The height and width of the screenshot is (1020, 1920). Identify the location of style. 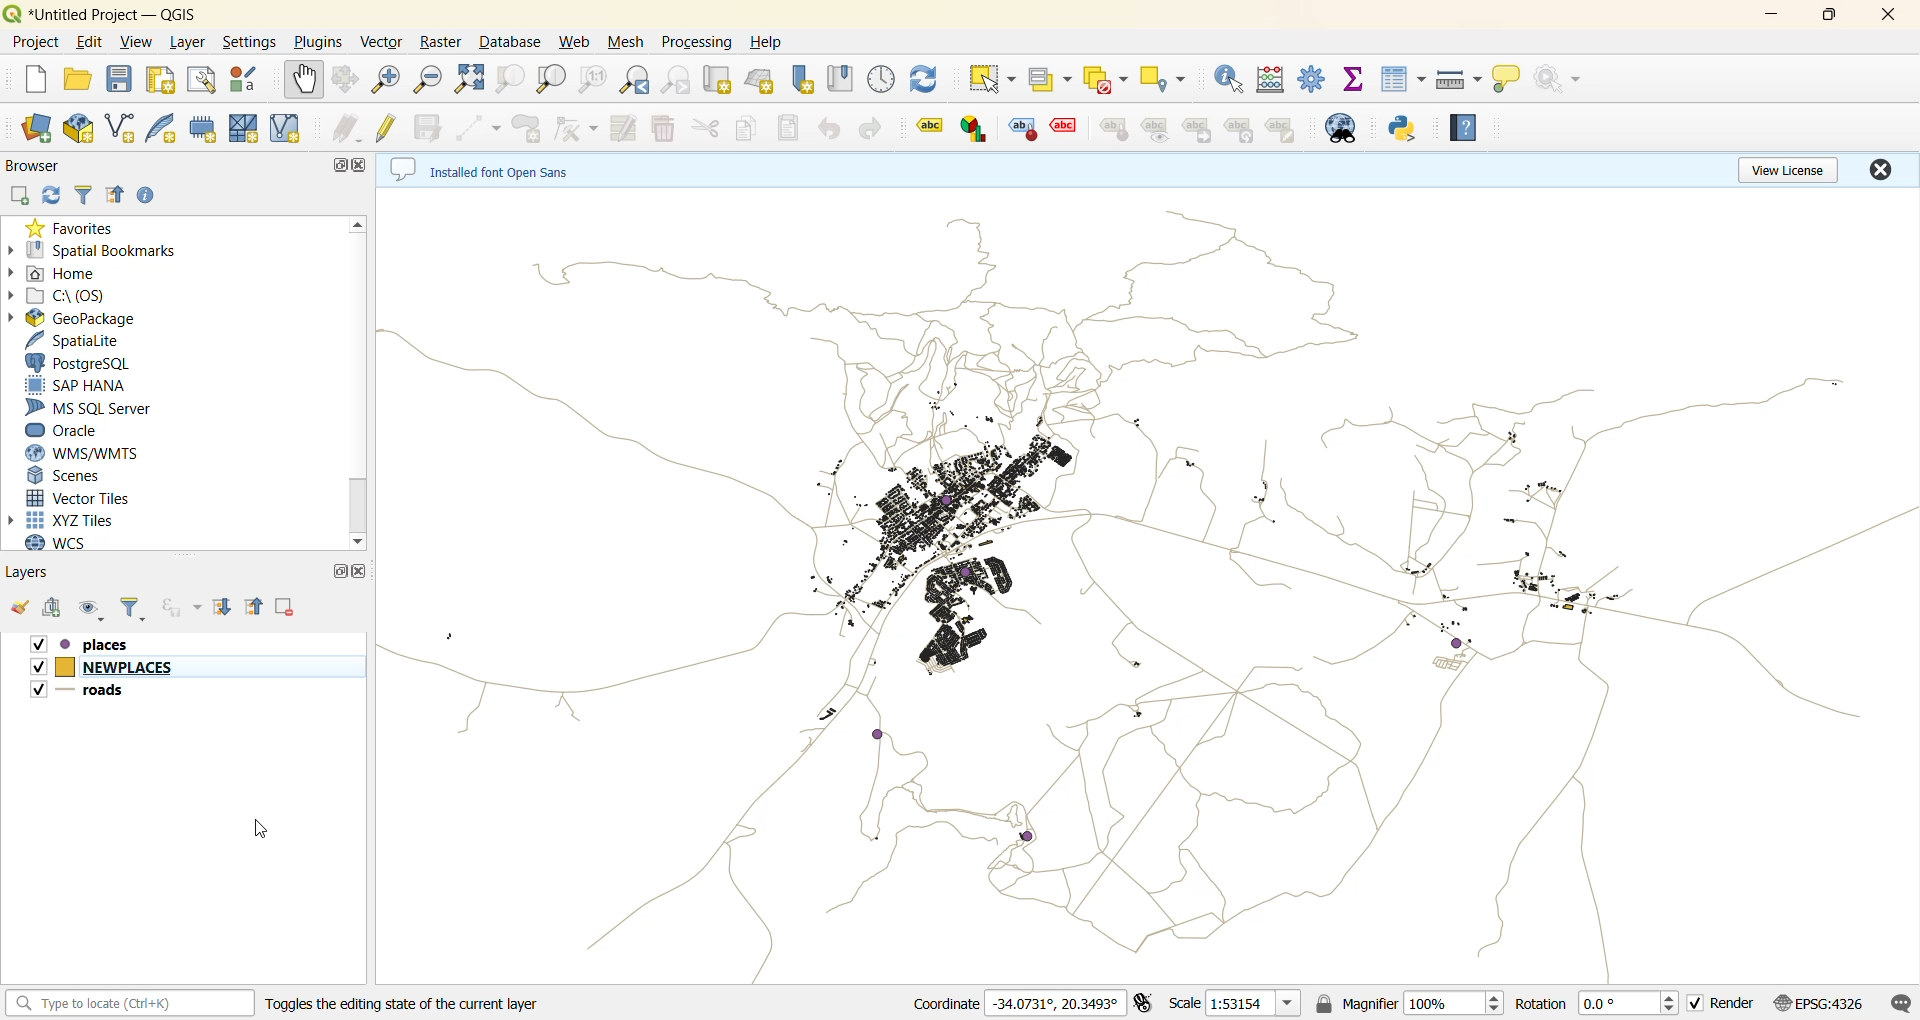
(1112, 128).